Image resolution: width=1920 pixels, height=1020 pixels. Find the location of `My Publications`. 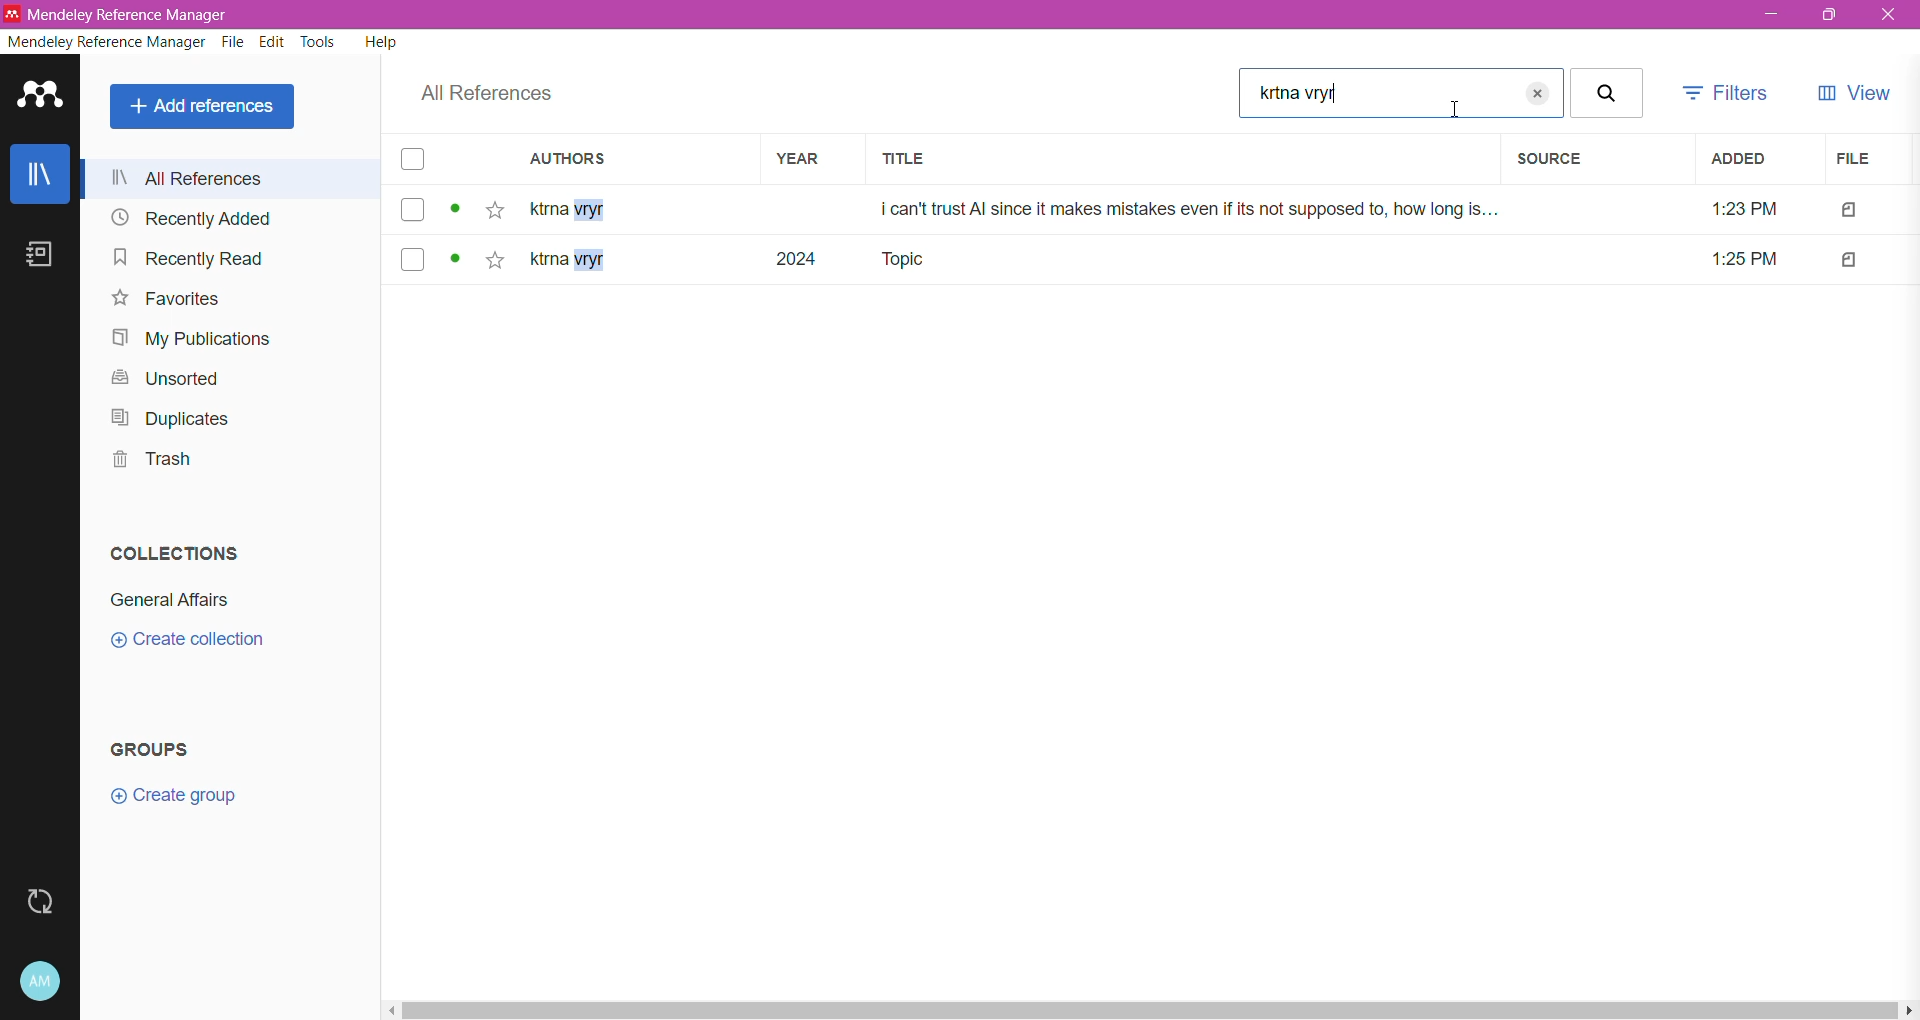

My Publications is located at coordinates (189, 338).